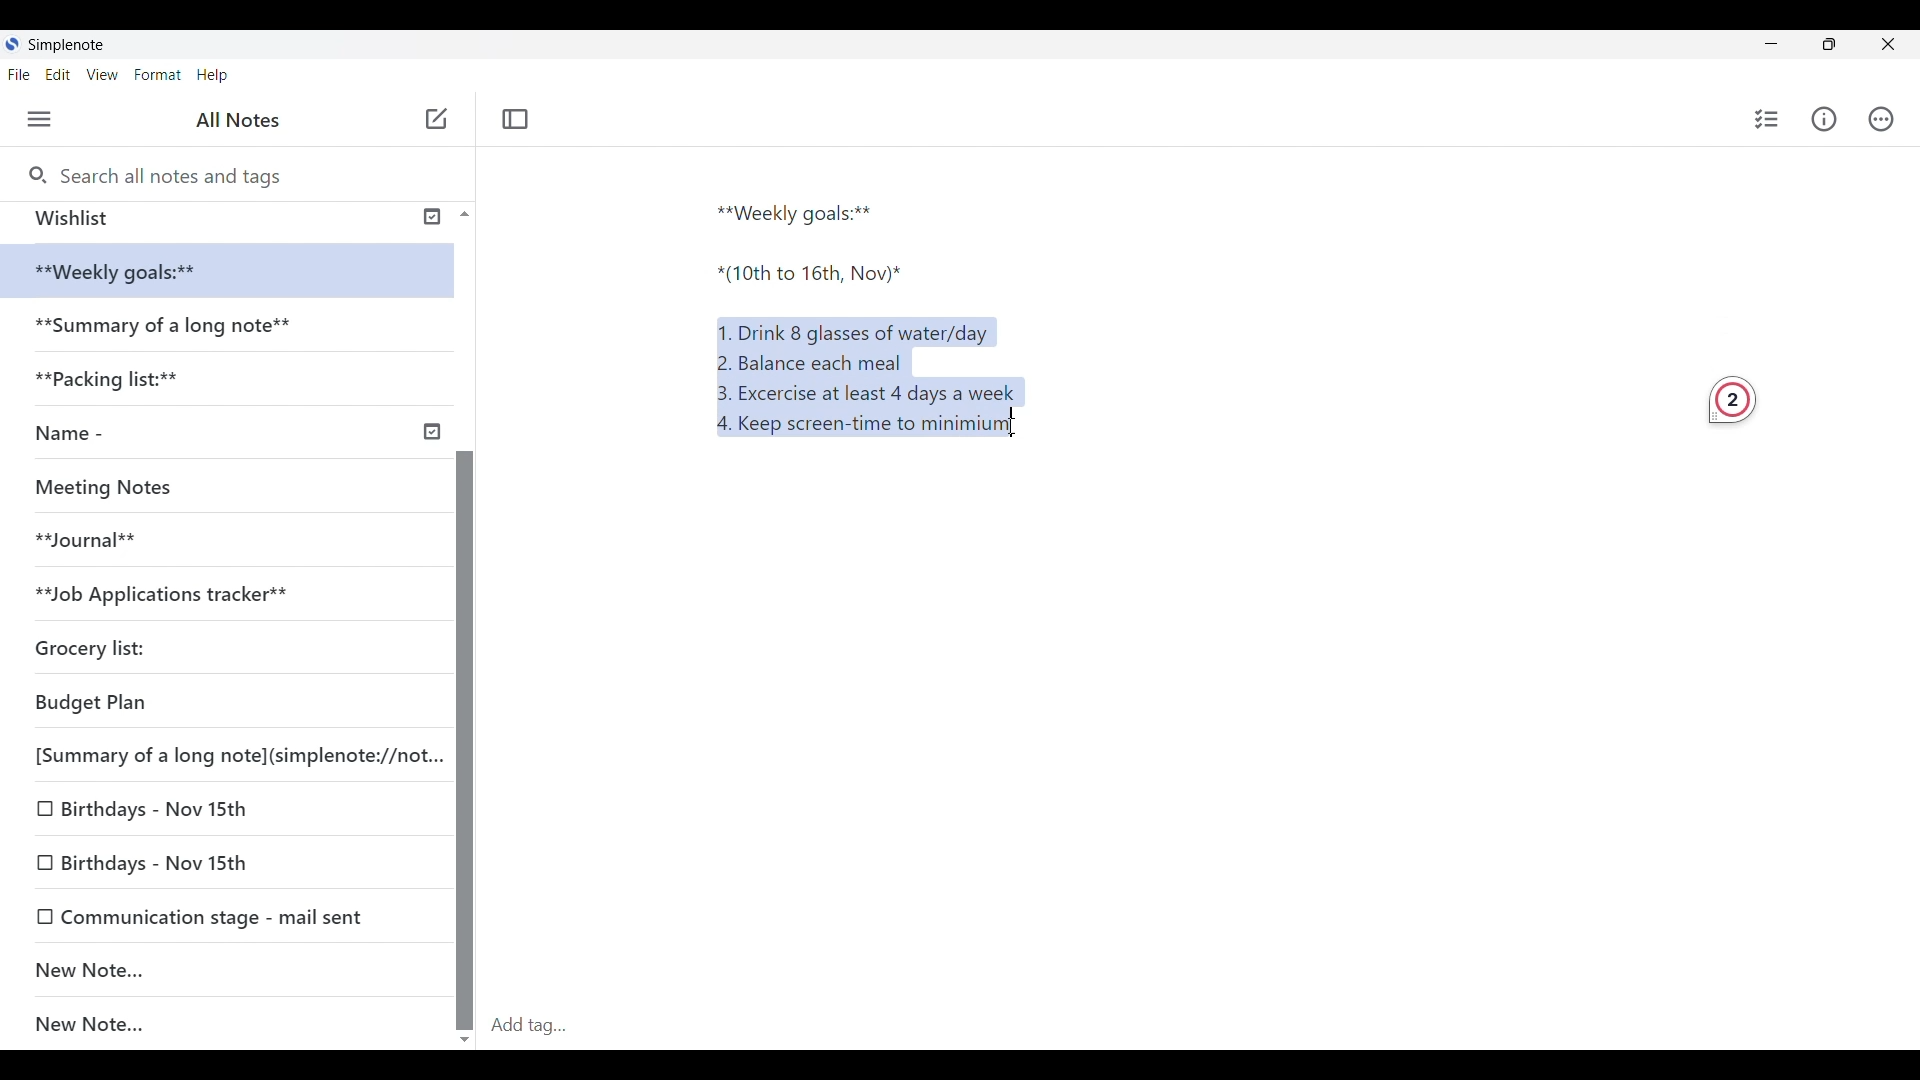 This screenshot has width=1920, height=1080. I want to click on Budget Plan, so click(188, 698).